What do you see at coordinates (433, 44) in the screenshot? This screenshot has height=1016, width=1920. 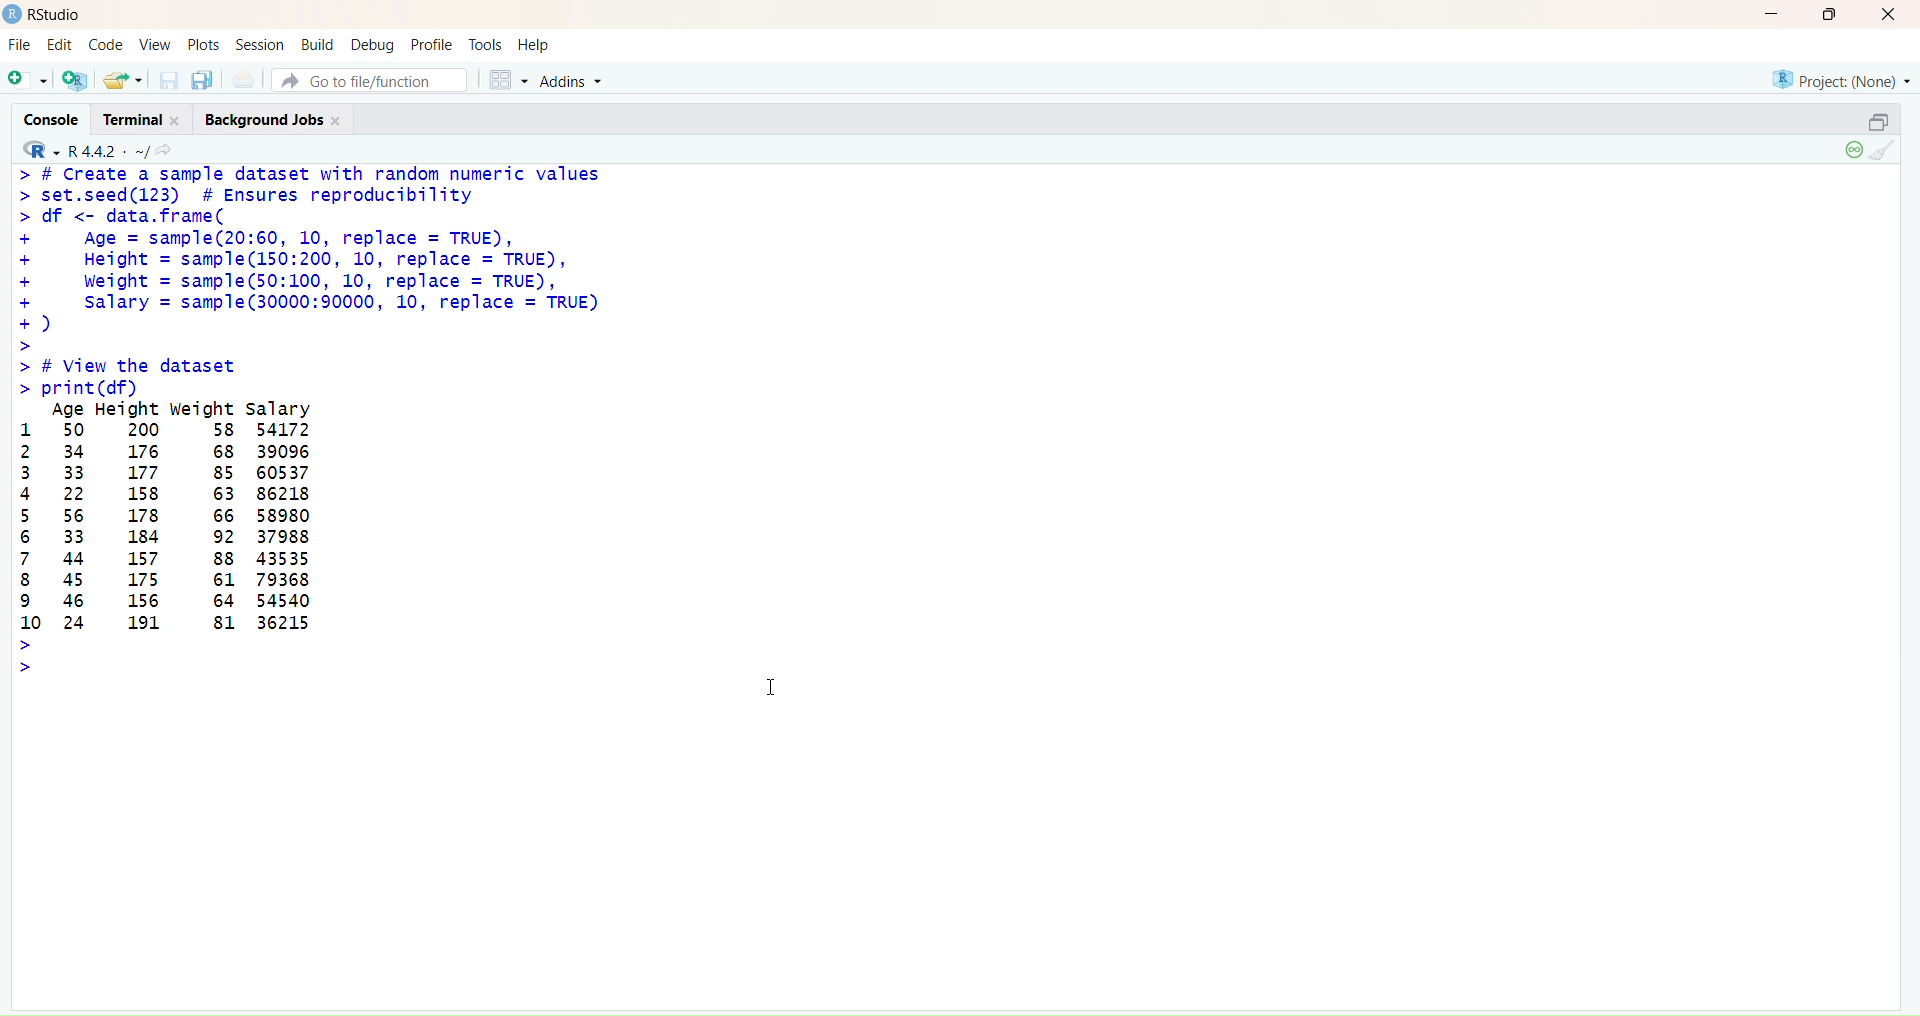 I see `Profile` at bounding box center [433, 44].